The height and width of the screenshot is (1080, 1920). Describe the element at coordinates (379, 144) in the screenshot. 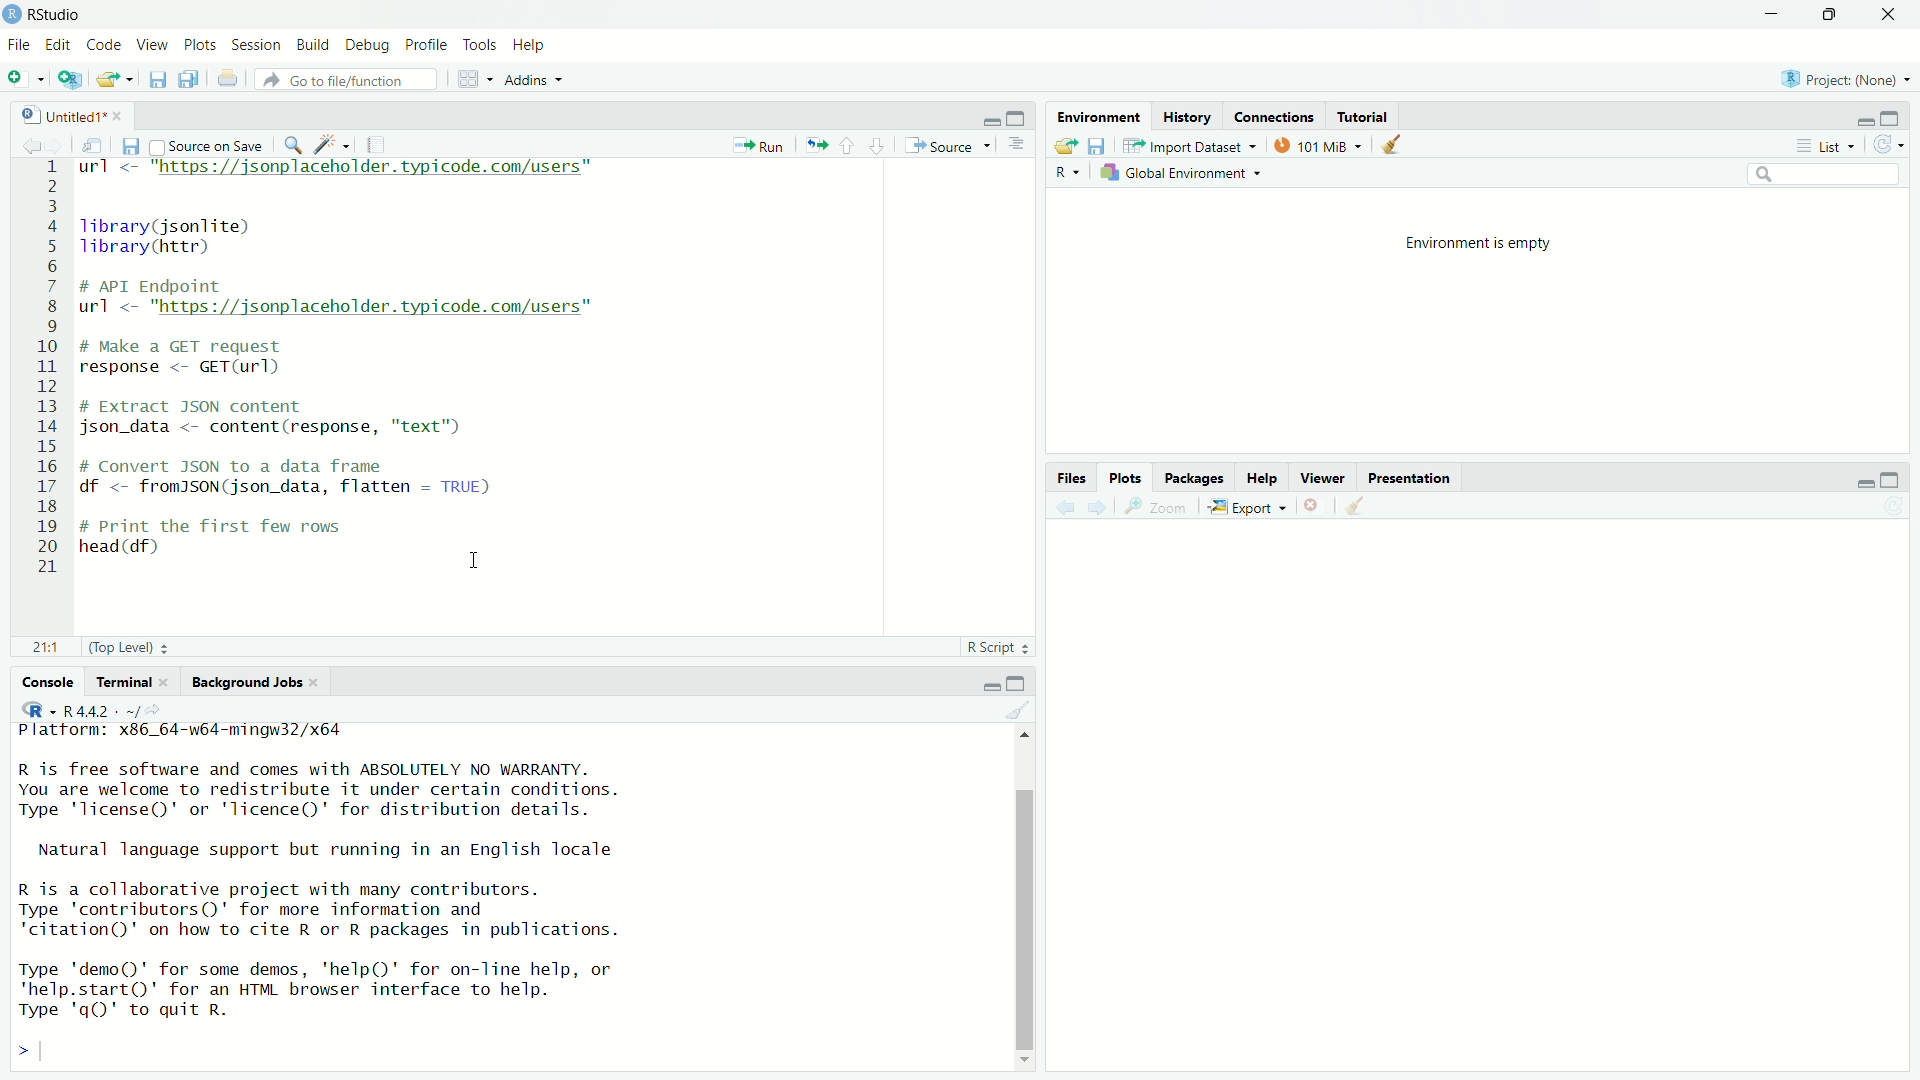

I see `Compile Report` at that location.